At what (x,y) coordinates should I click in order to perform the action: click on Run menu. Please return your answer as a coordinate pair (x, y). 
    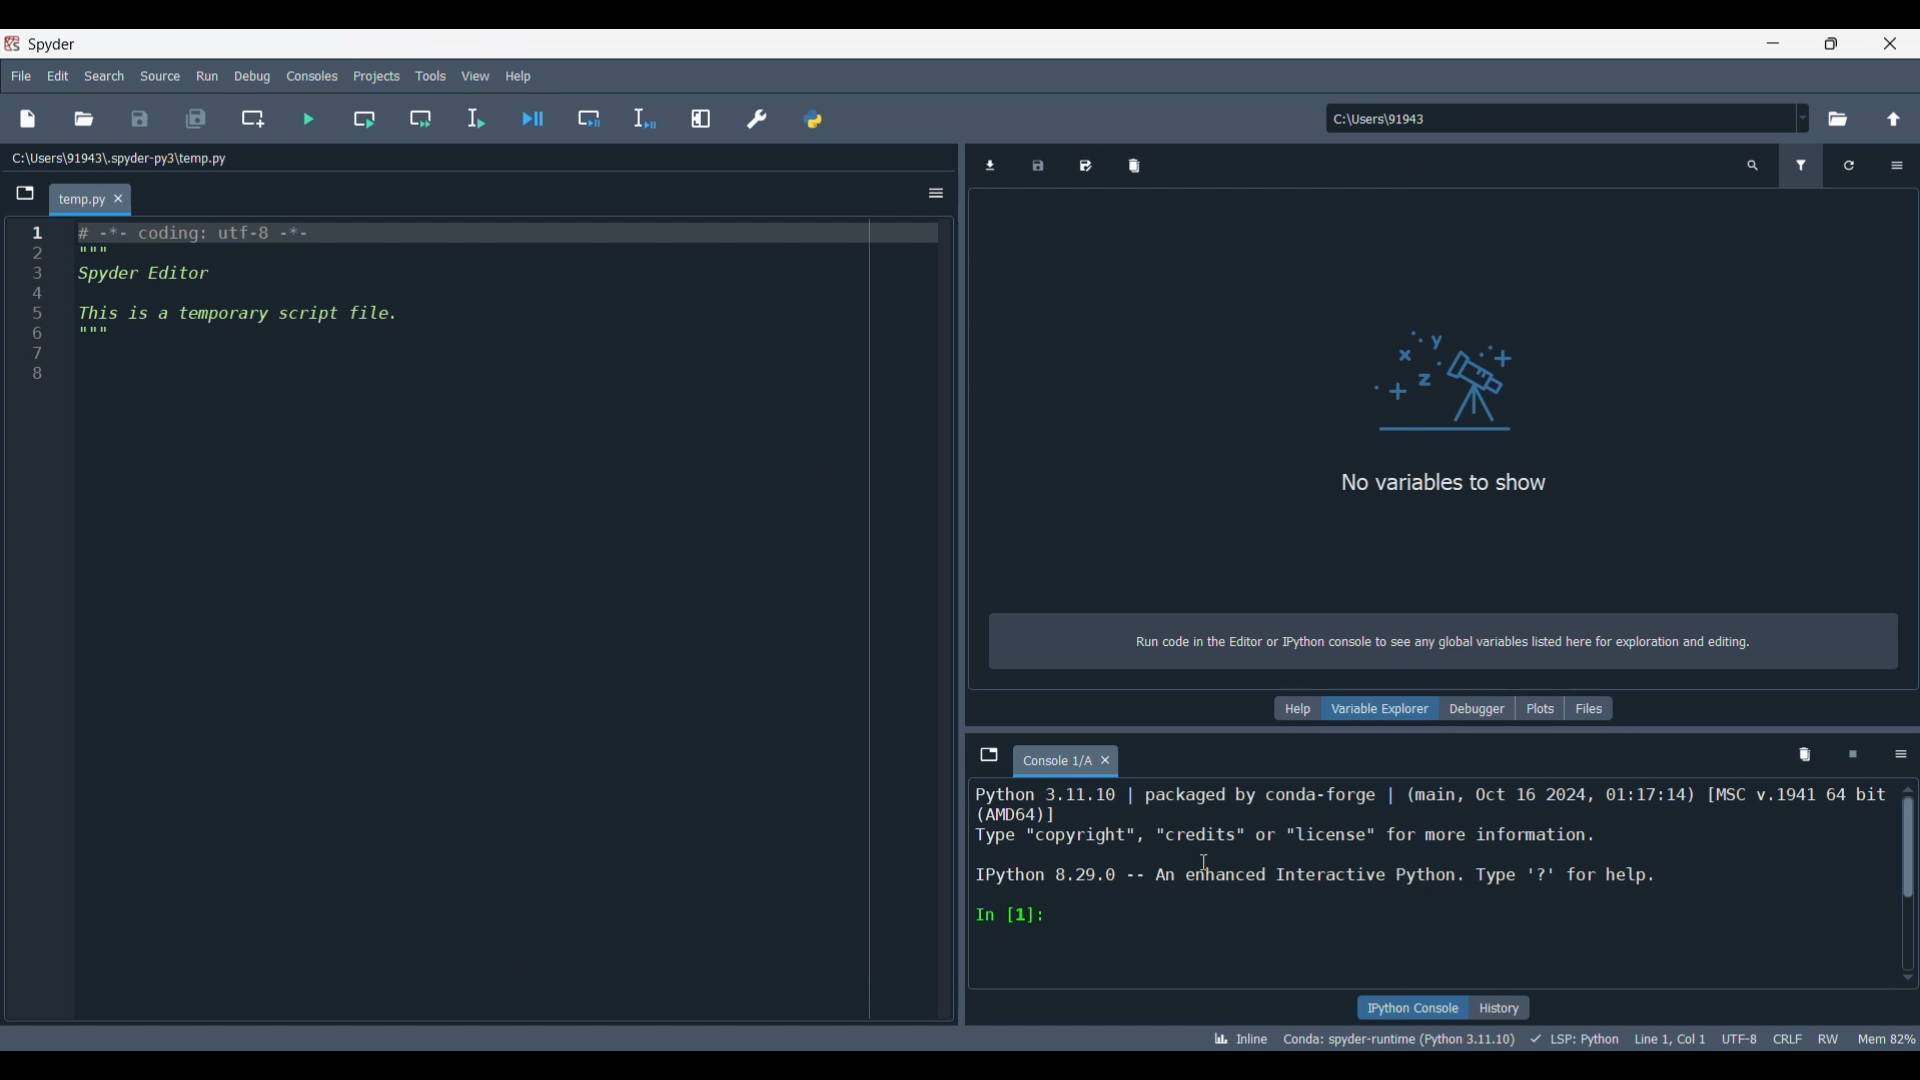
    Looking at the image, I should click on (208, 76).